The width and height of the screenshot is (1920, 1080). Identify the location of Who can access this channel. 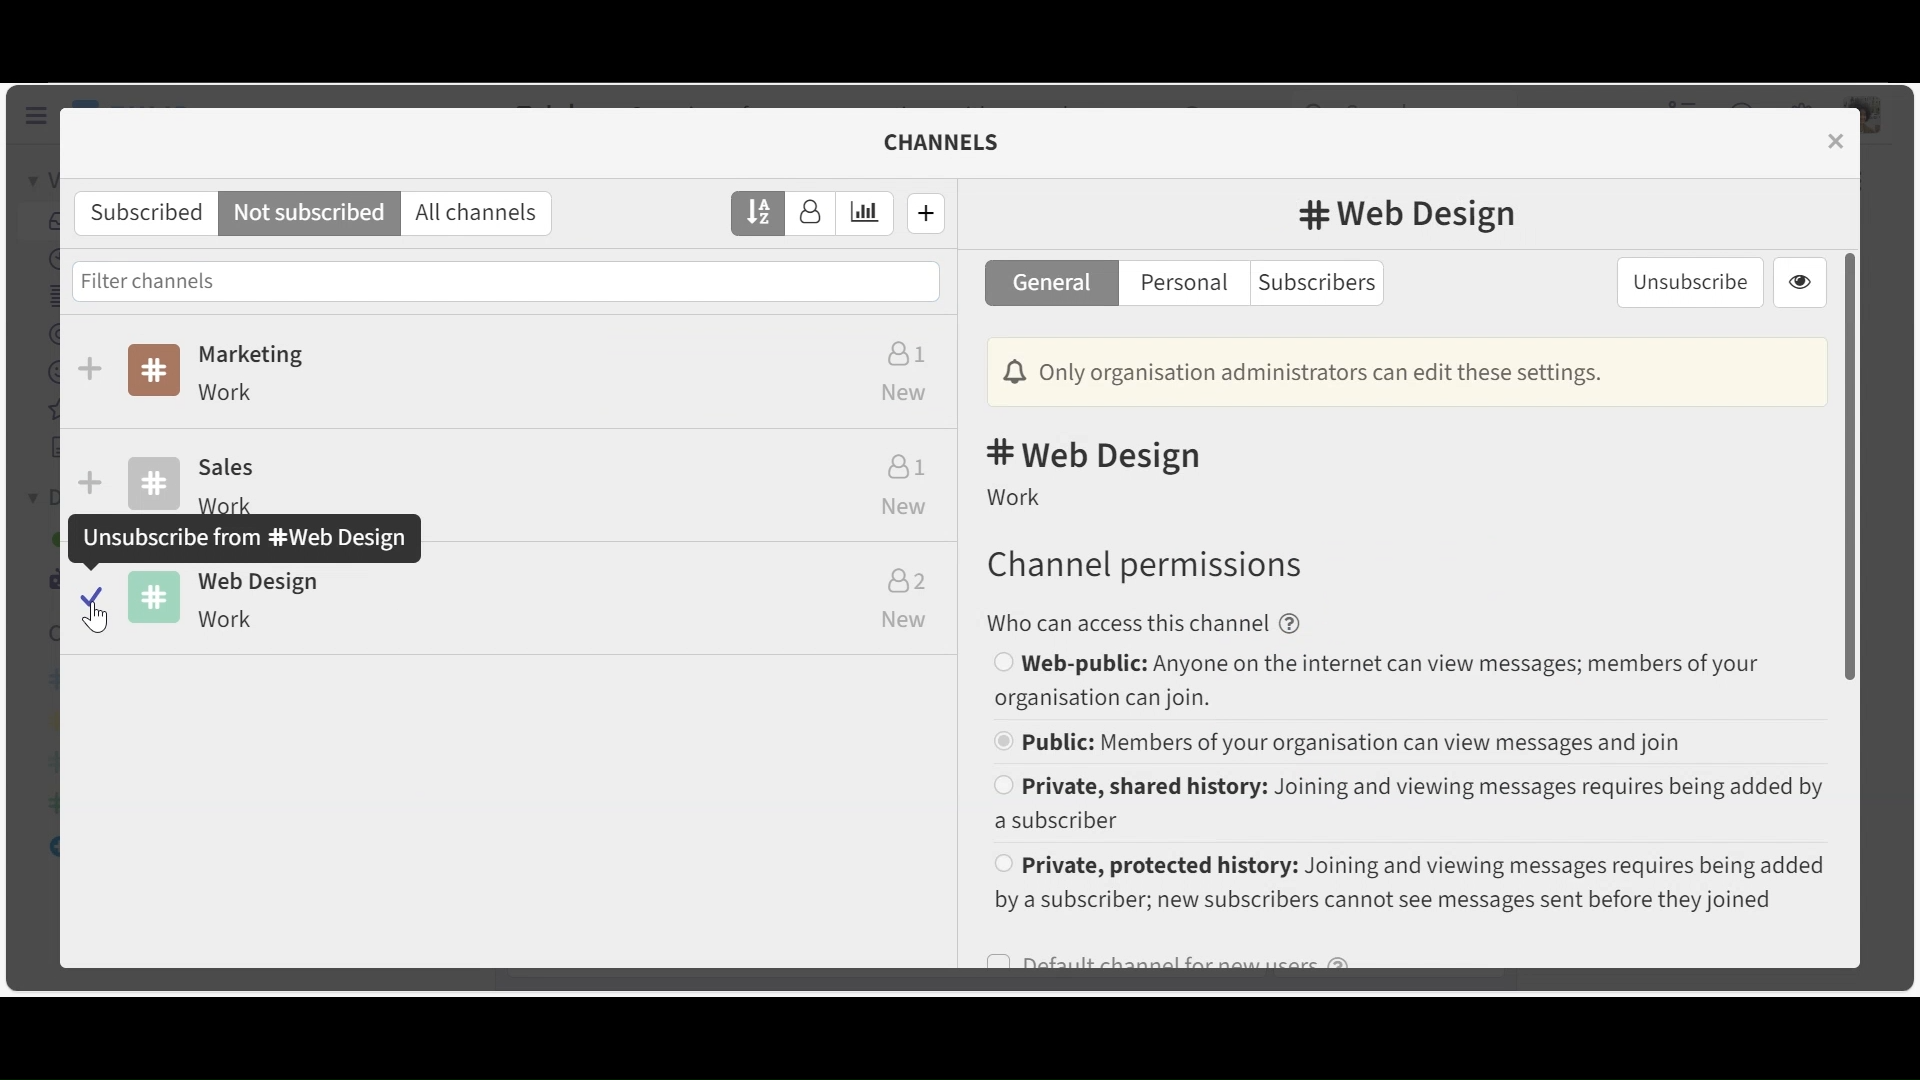
(1144, 622).